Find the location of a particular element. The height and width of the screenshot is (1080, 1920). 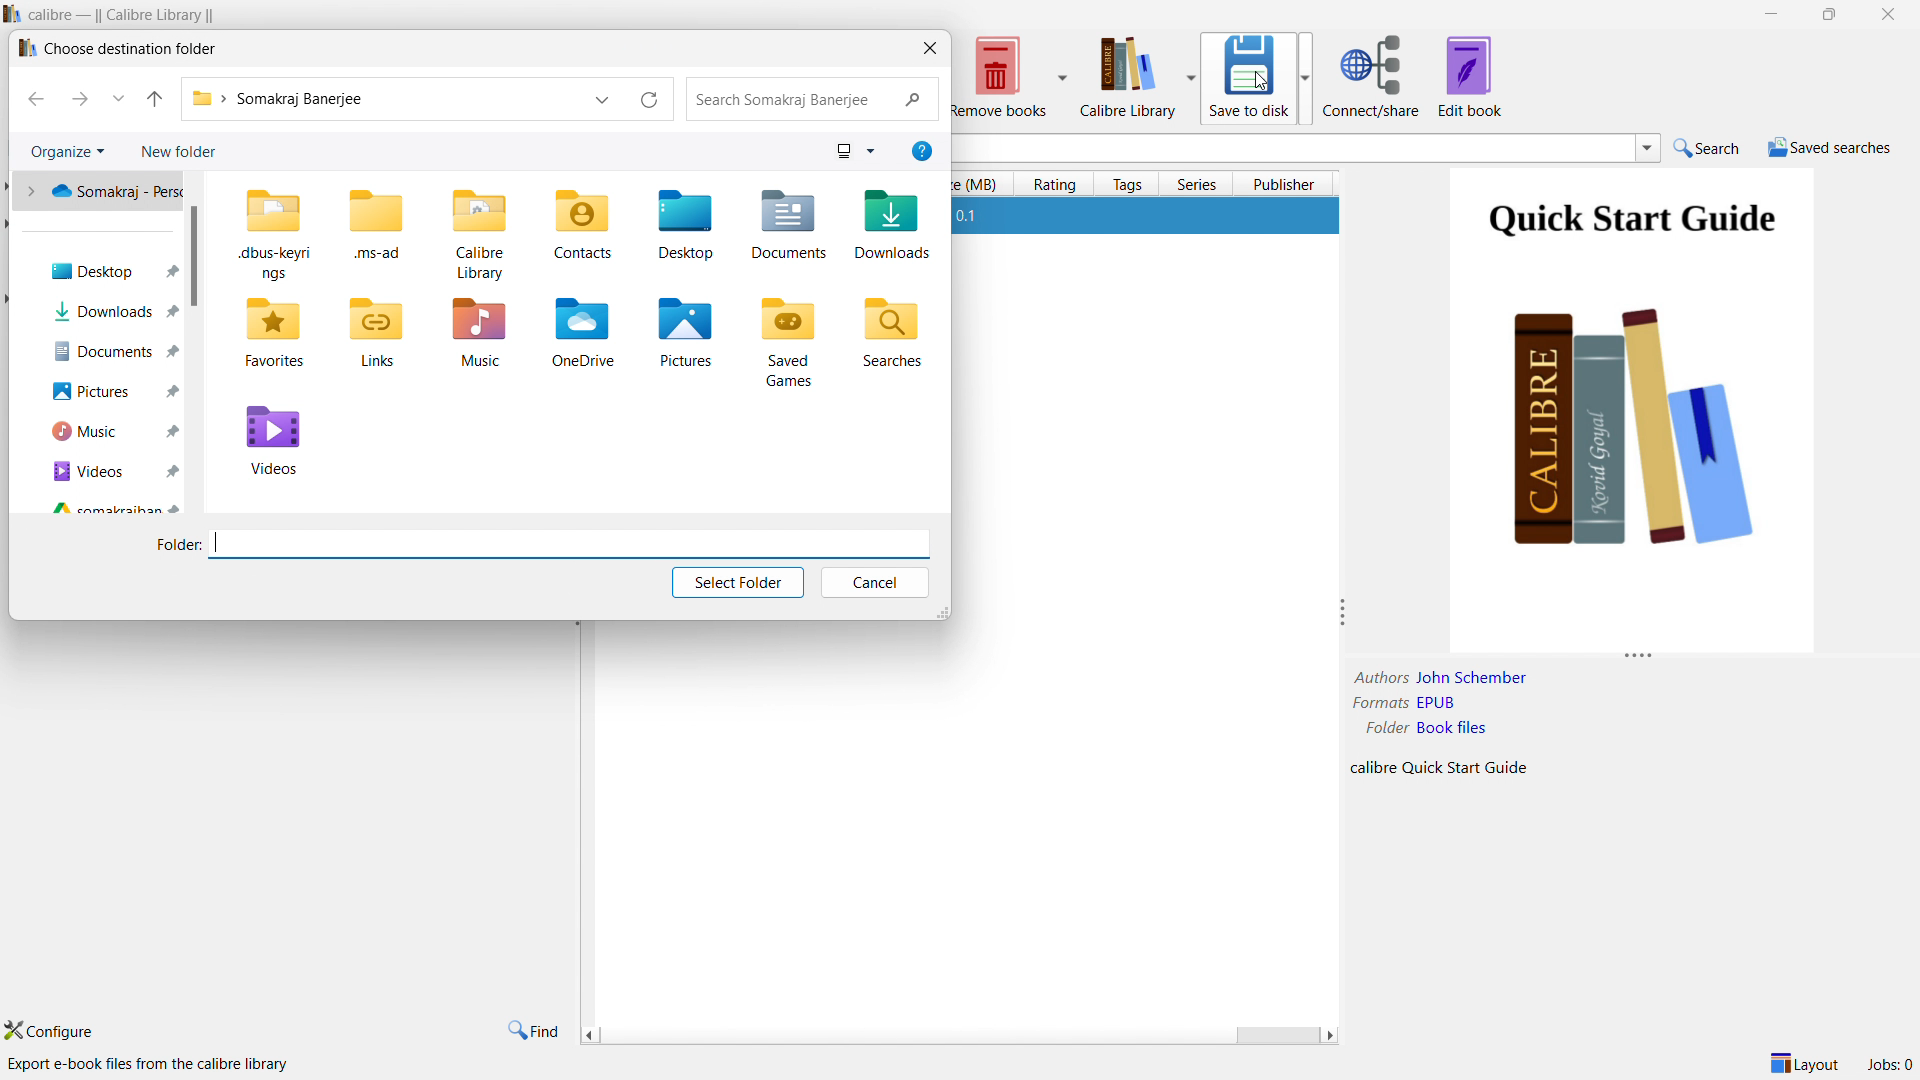

cloe dialoguebox is located at coordinates (928, 46).